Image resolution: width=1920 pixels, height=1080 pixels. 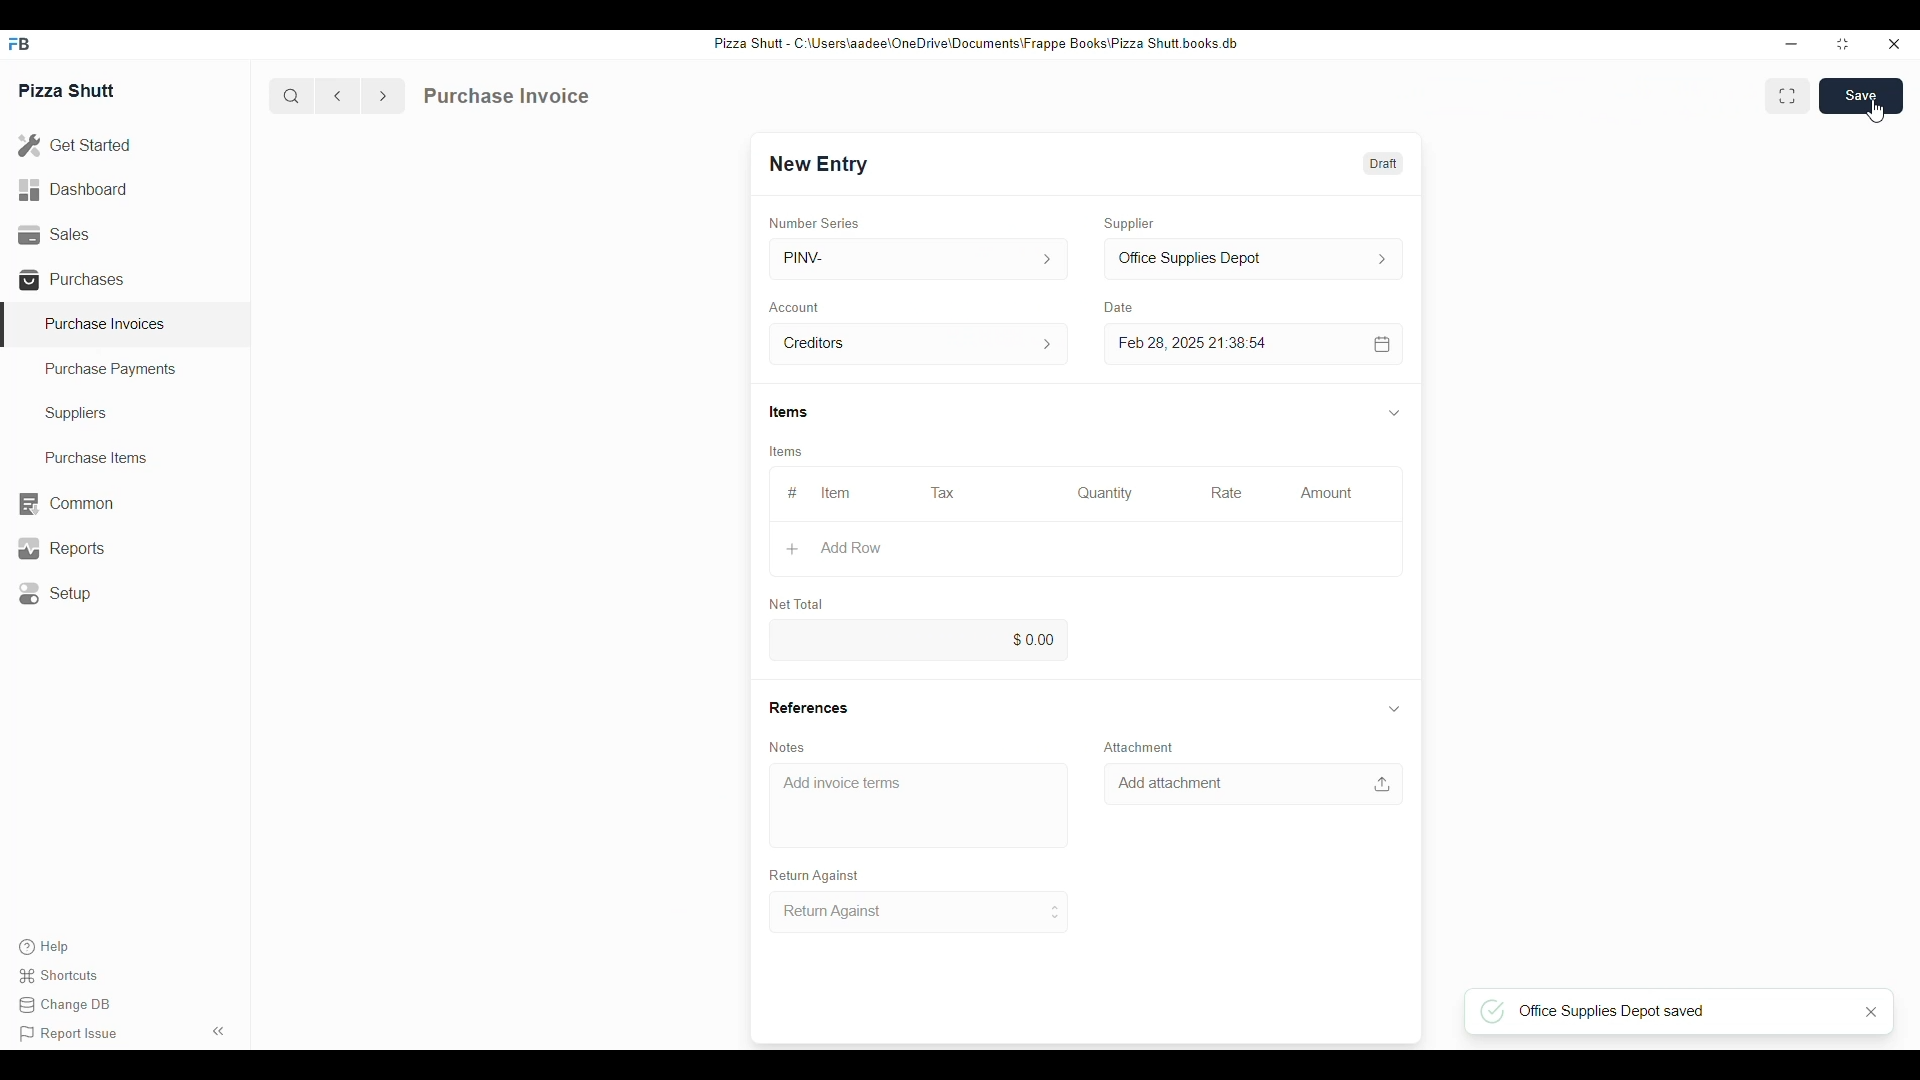 I want to click on Suppliers., so click(x=80, y=413).